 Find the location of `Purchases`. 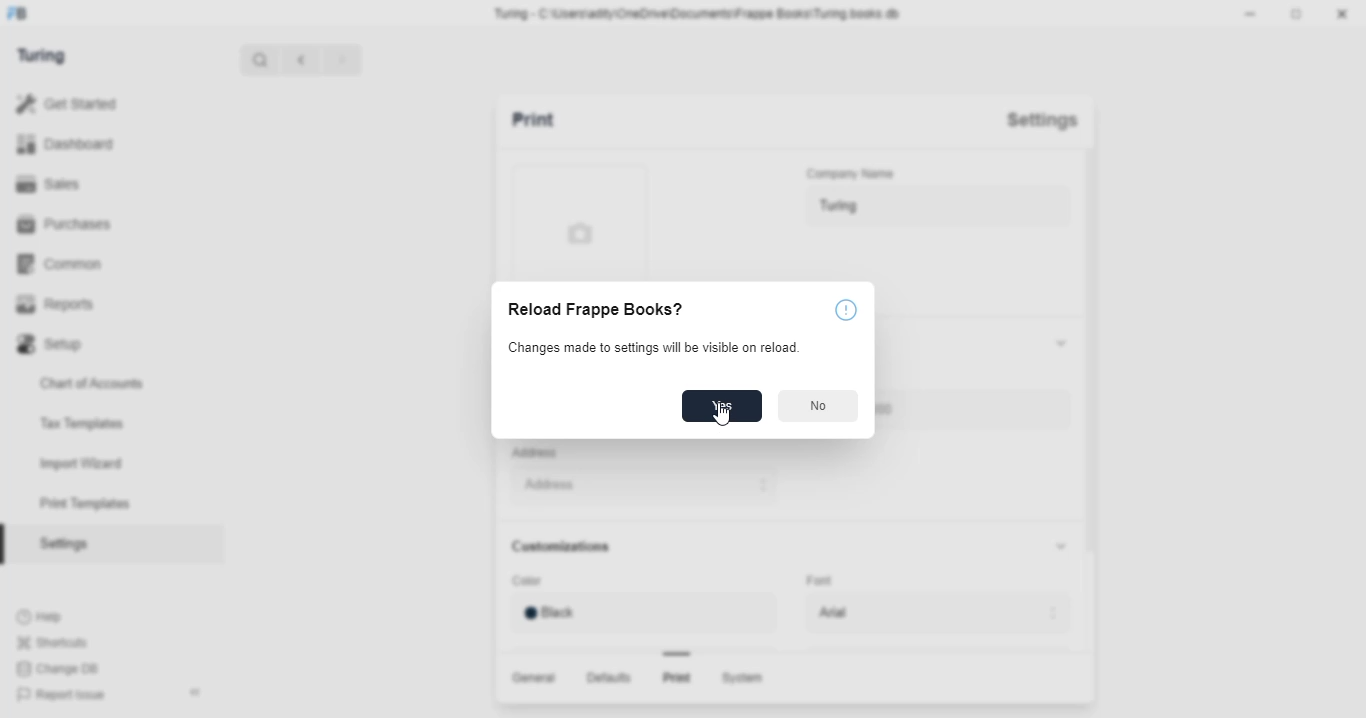

Purchases is located at coordinates (64, 224).